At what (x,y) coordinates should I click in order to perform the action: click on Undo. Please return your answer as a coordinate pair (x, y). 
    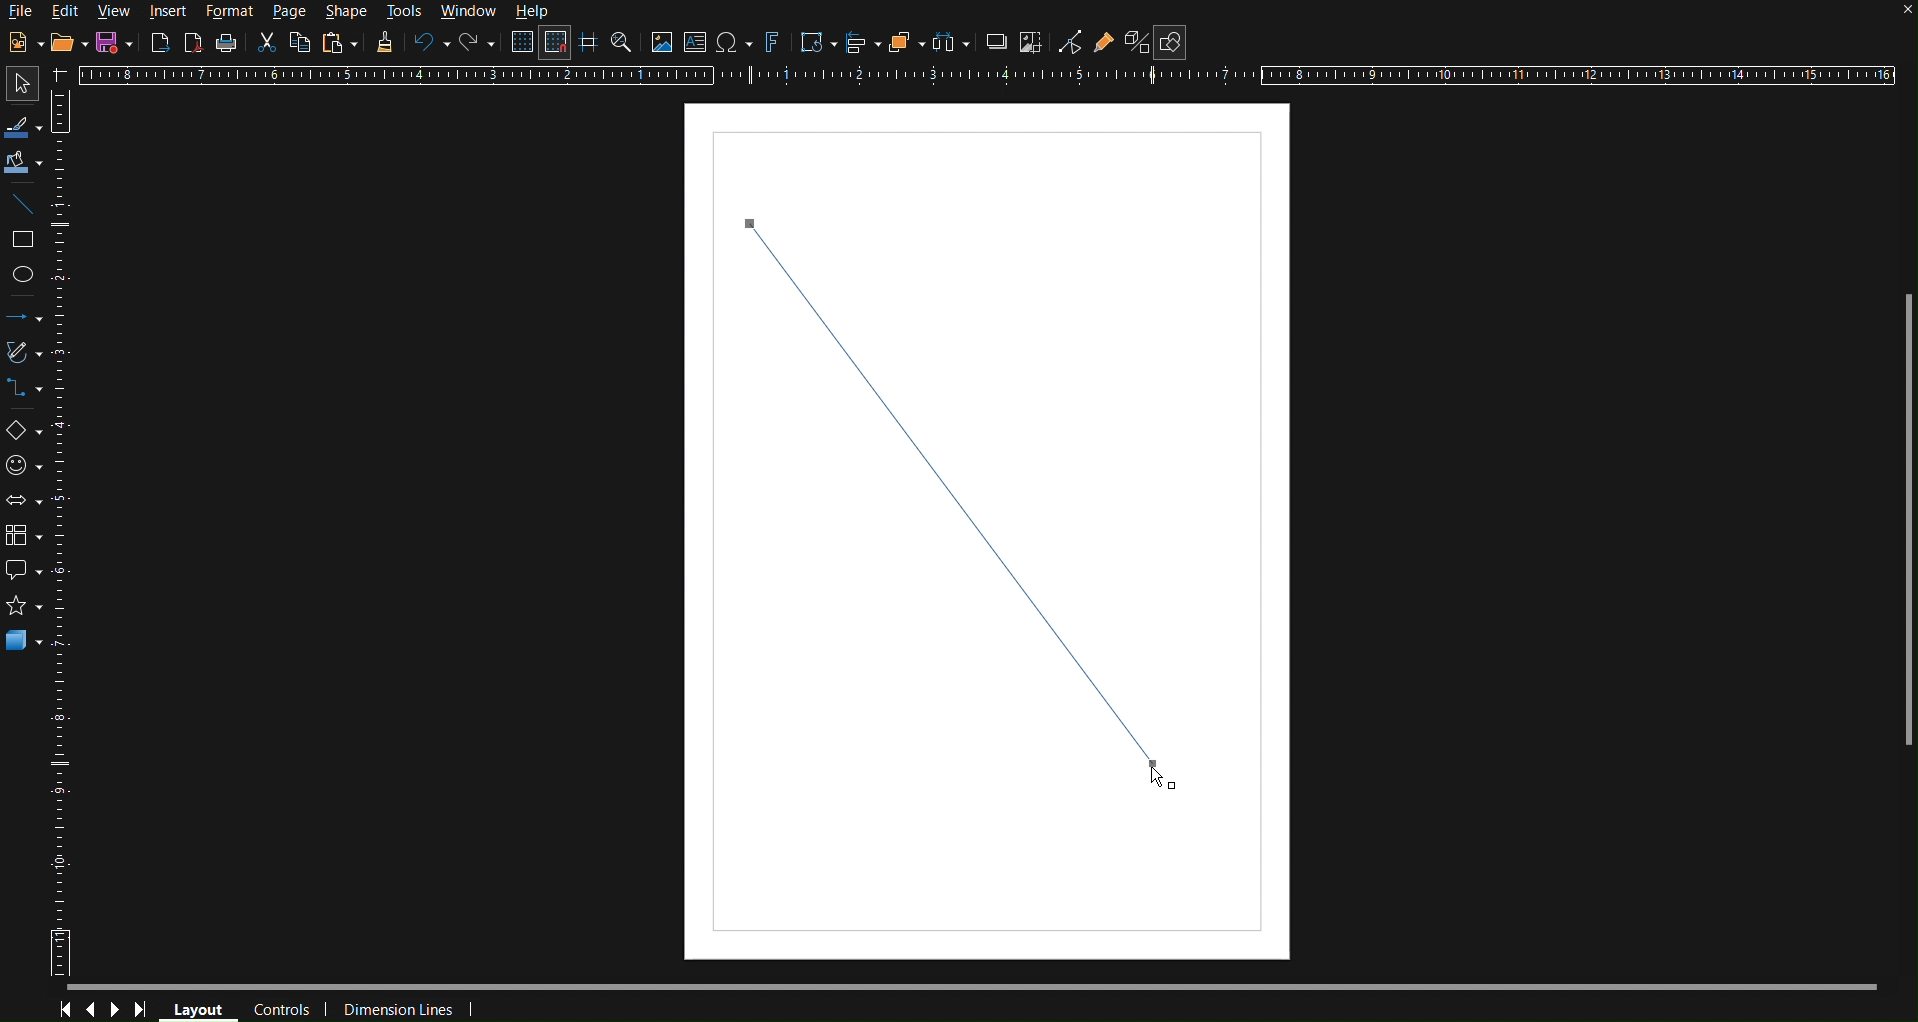
    Looking at the image, I should click on (432, 43).